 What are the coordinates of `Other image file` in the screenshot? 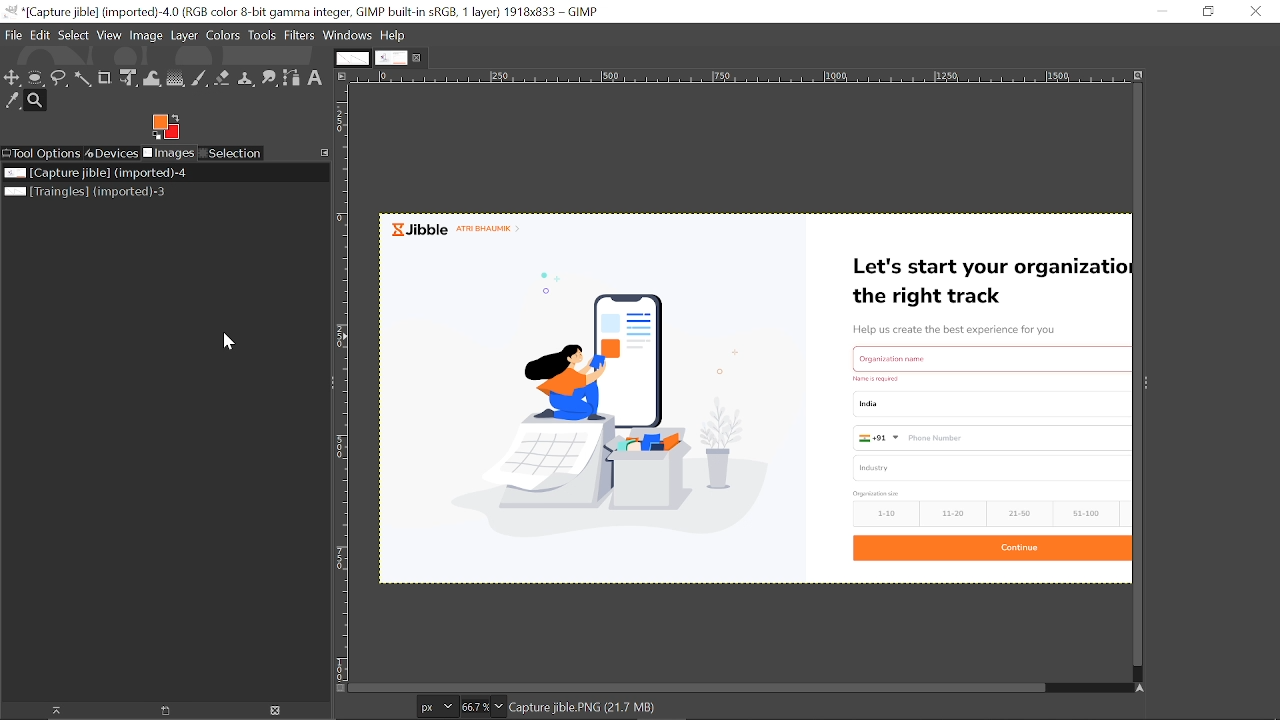 It's located at (116, 193).